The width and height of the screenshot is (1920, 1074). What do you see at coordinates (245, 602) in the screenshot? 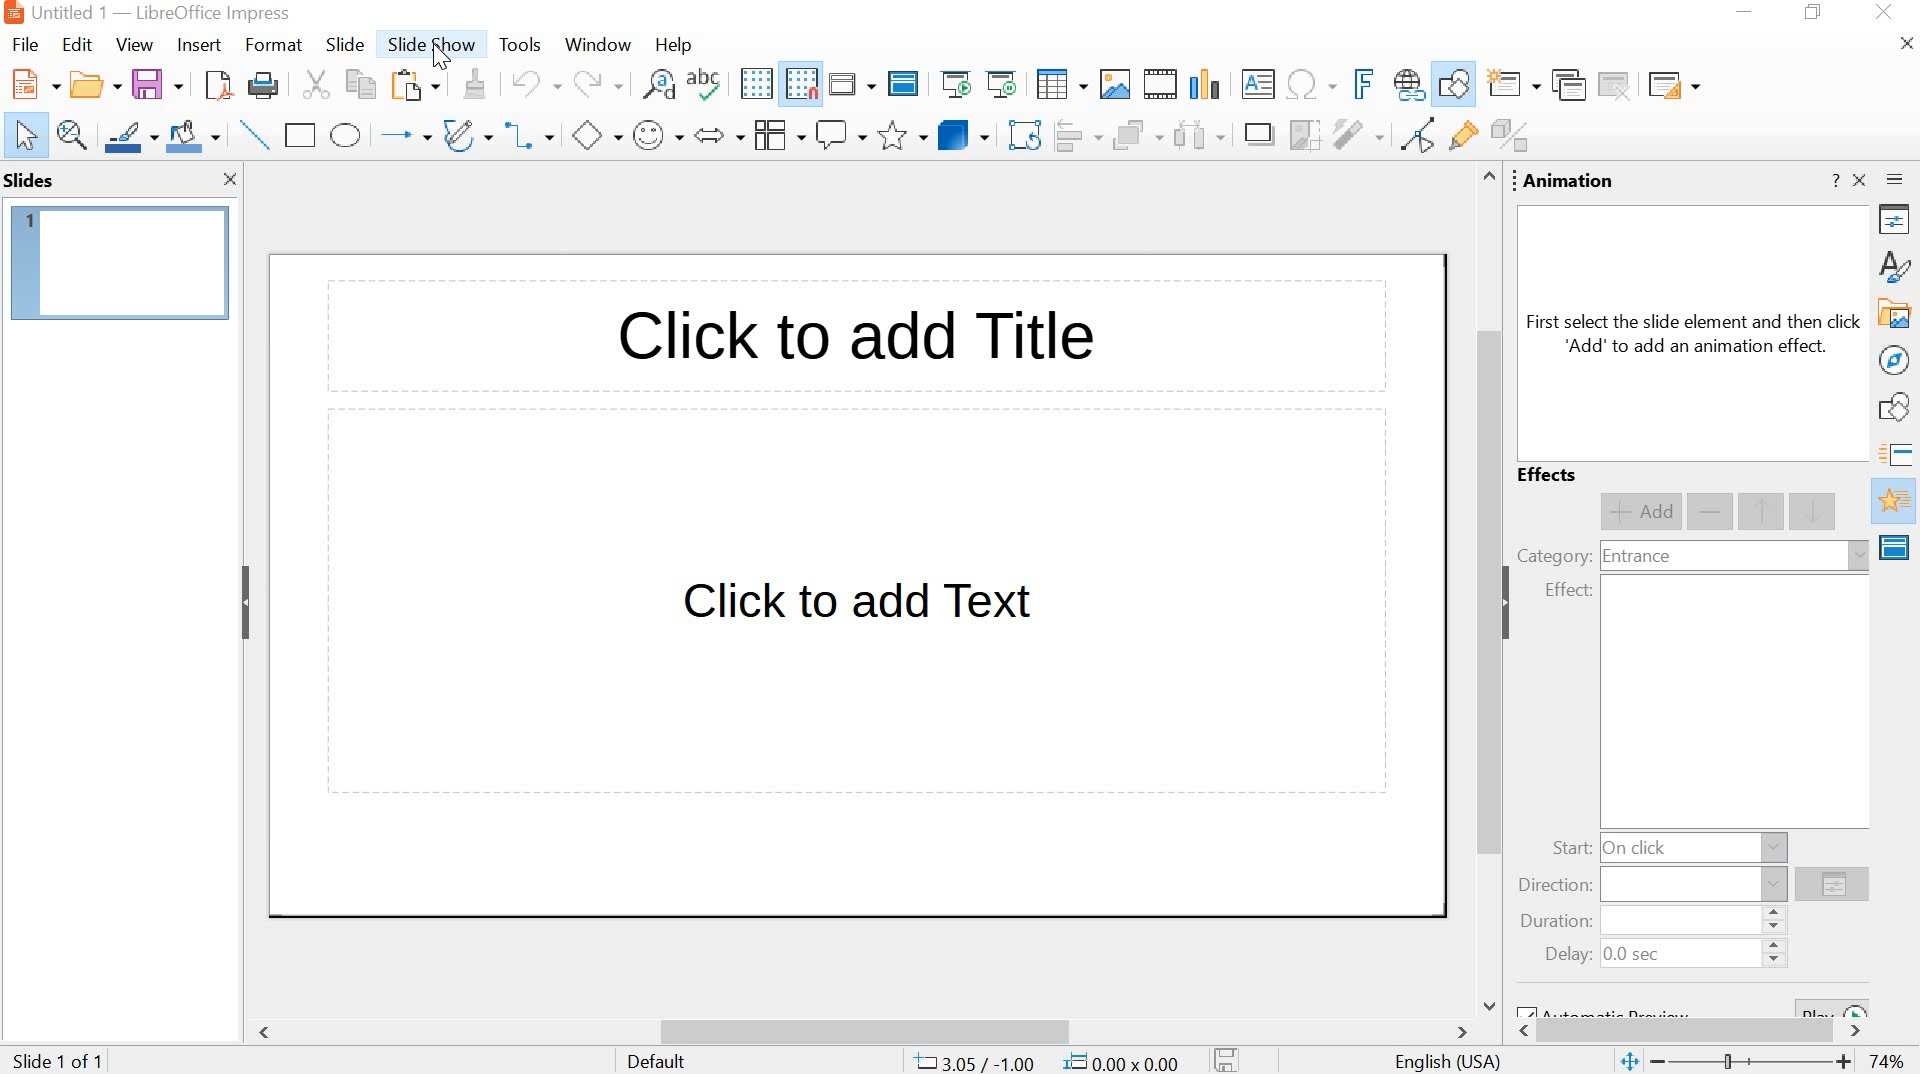
I see `collapse` at bounding box center [245, 602].